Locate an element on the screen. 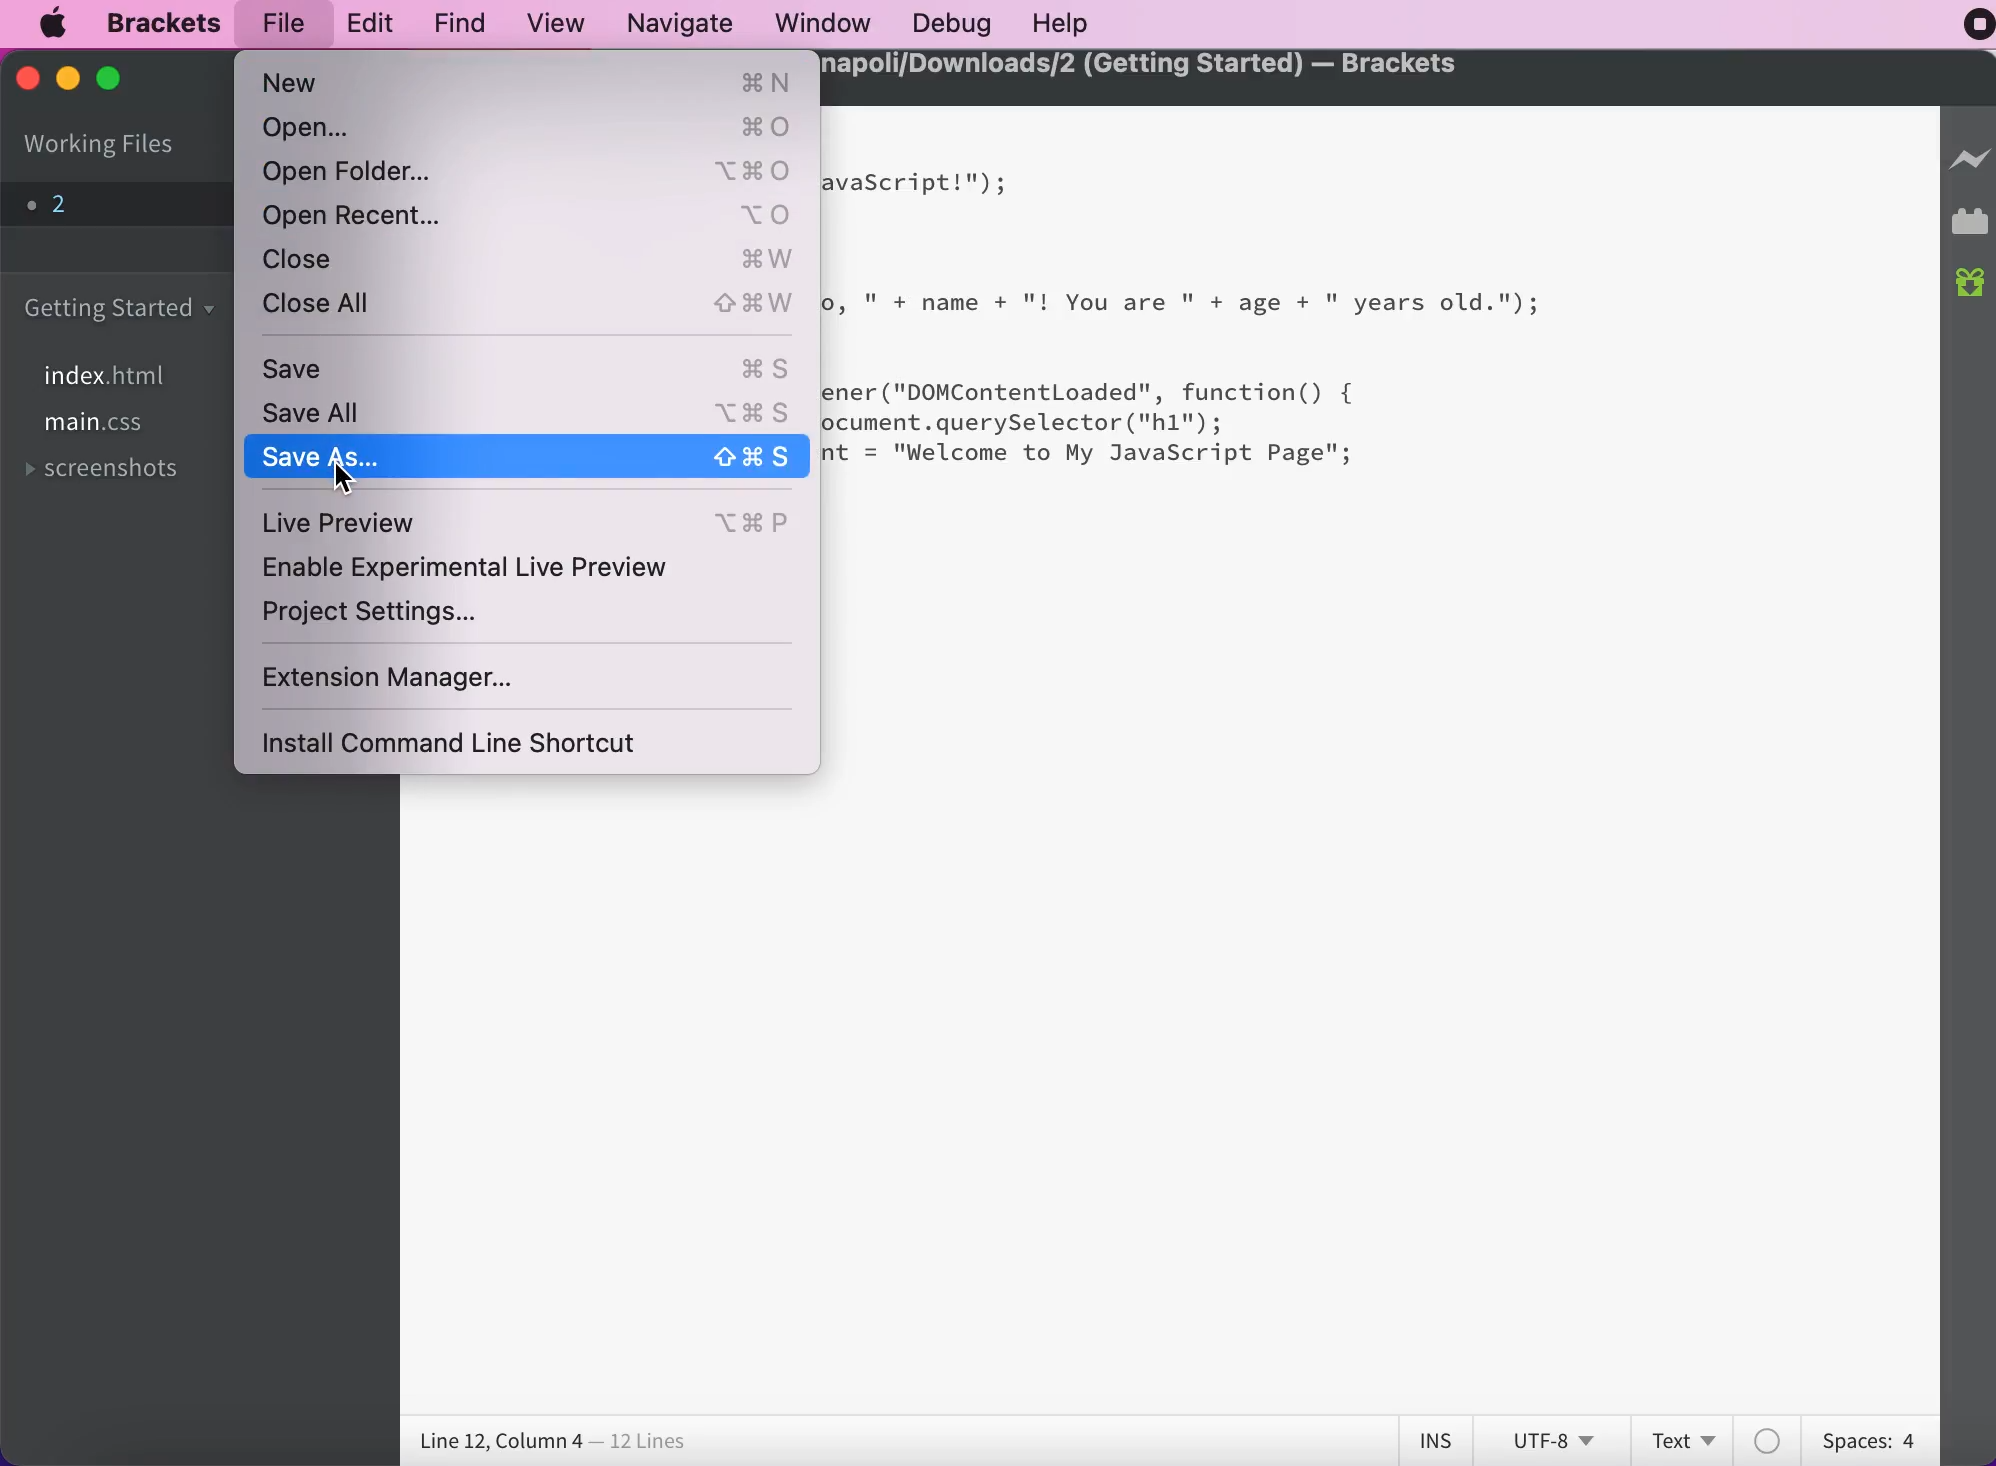  close is located at coordinates (26, 83).